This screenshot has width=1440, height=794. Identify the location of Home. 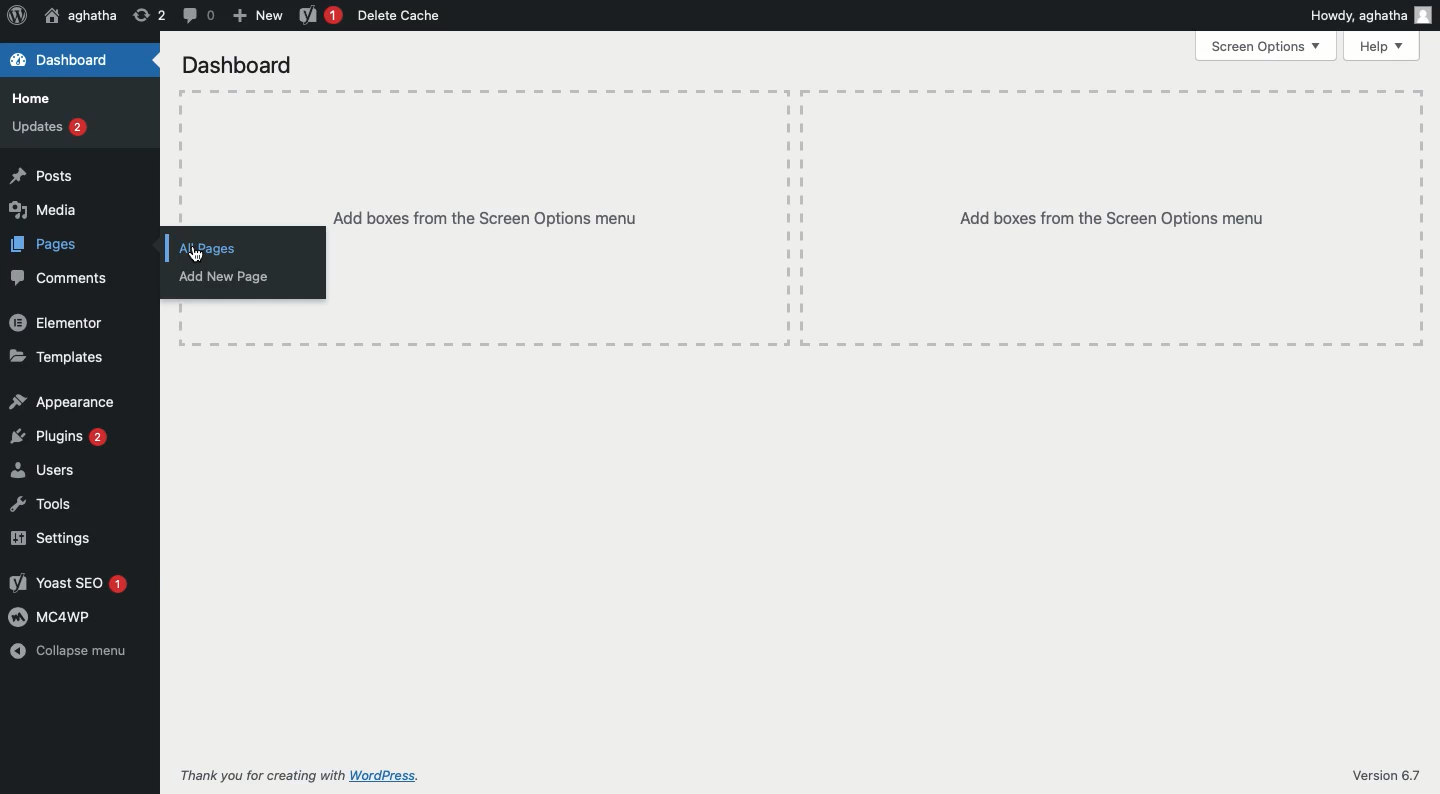
(71, 98).